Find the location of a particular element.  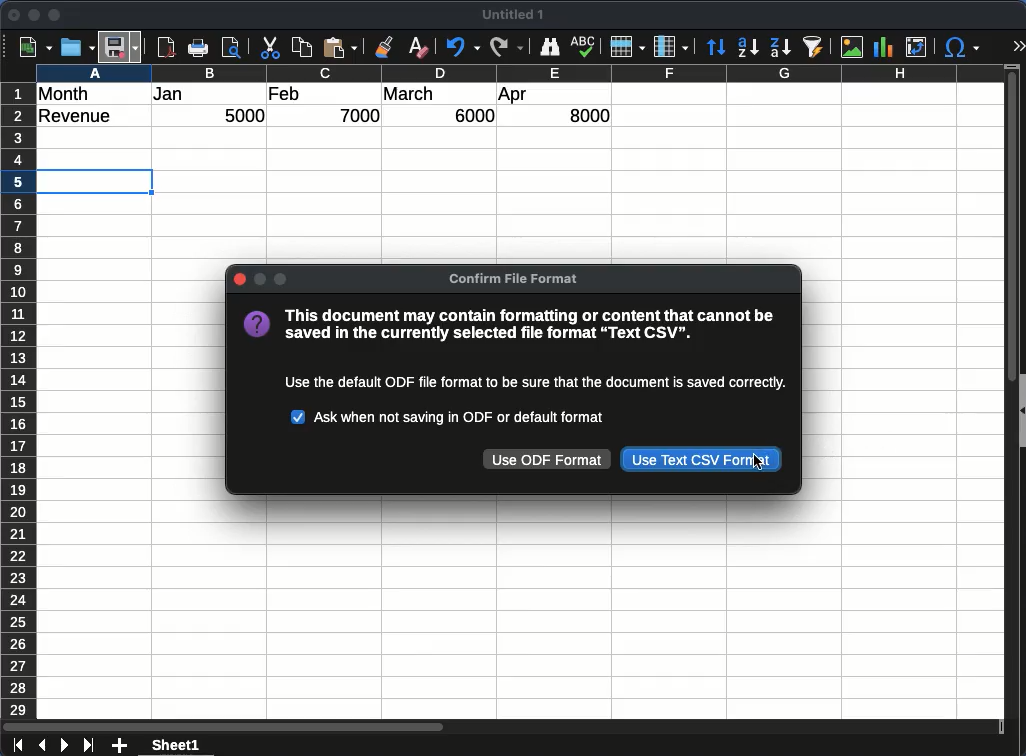

scroll is located at coordinates (1004, 402).